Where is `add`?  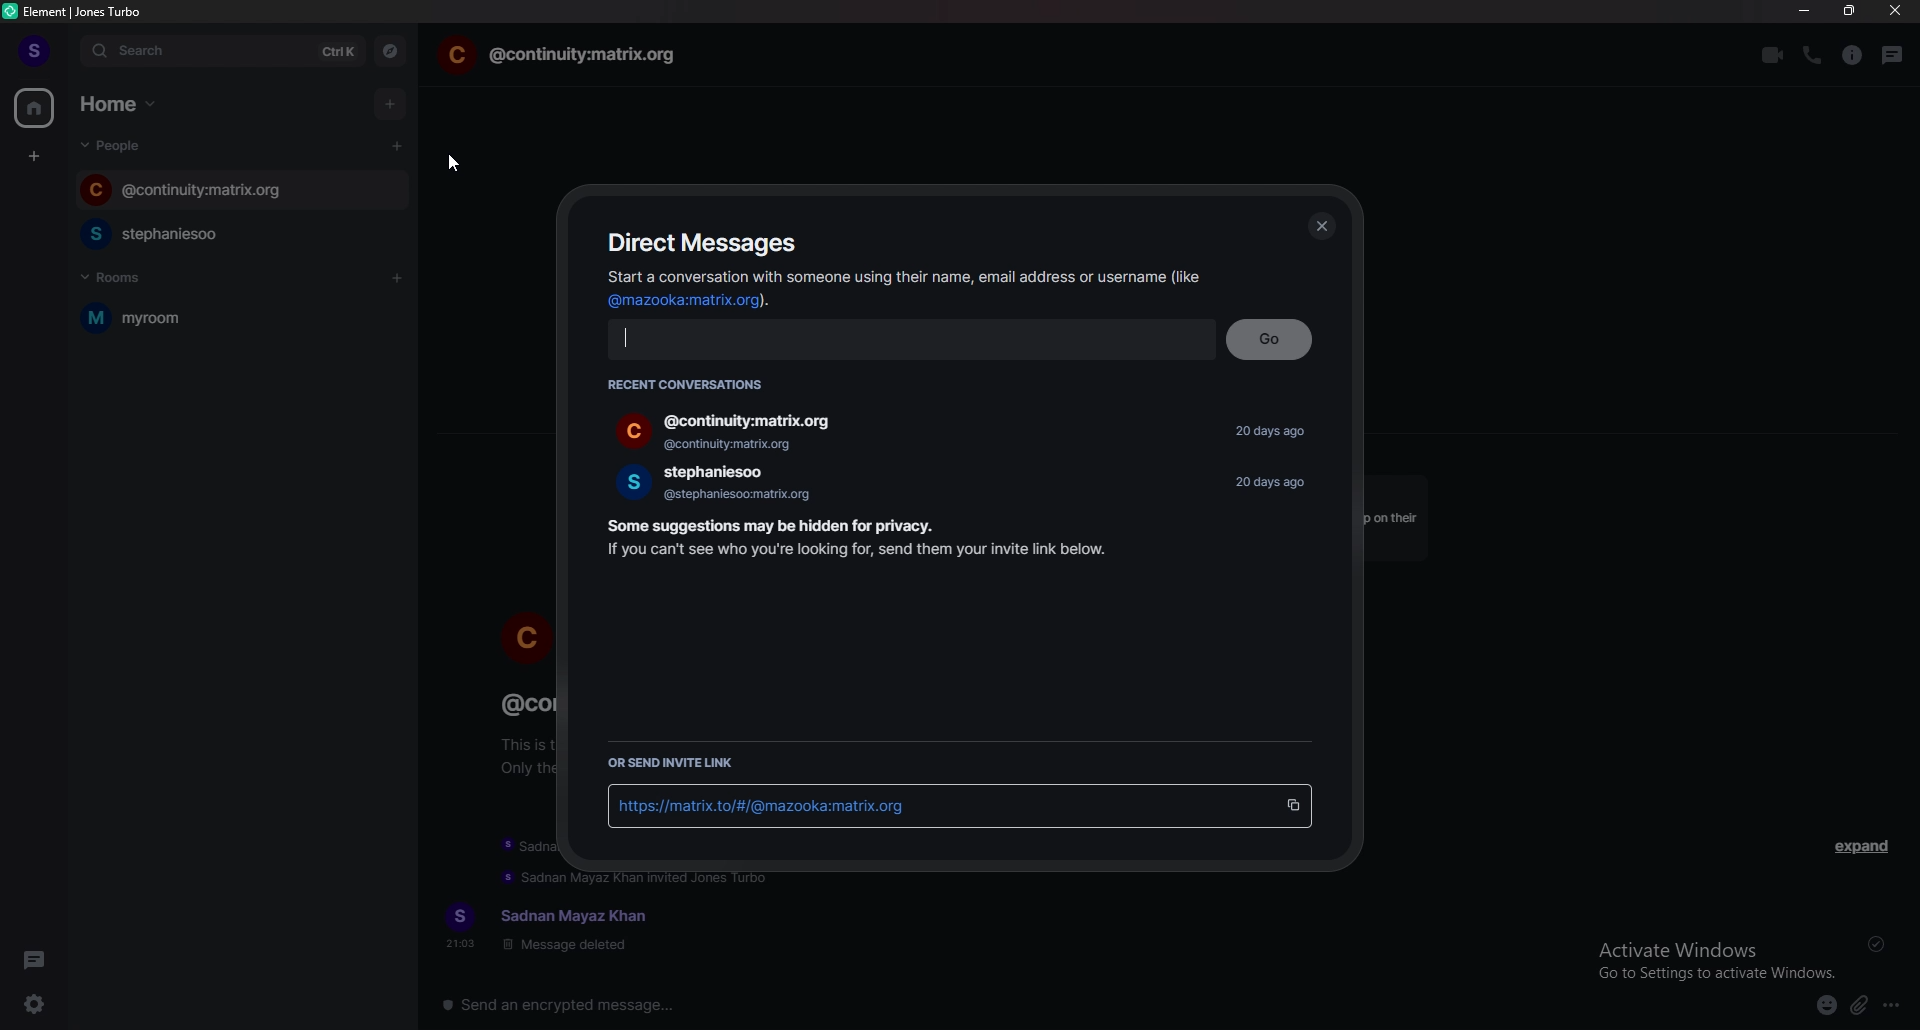
add is located at coordinates (388, 100).